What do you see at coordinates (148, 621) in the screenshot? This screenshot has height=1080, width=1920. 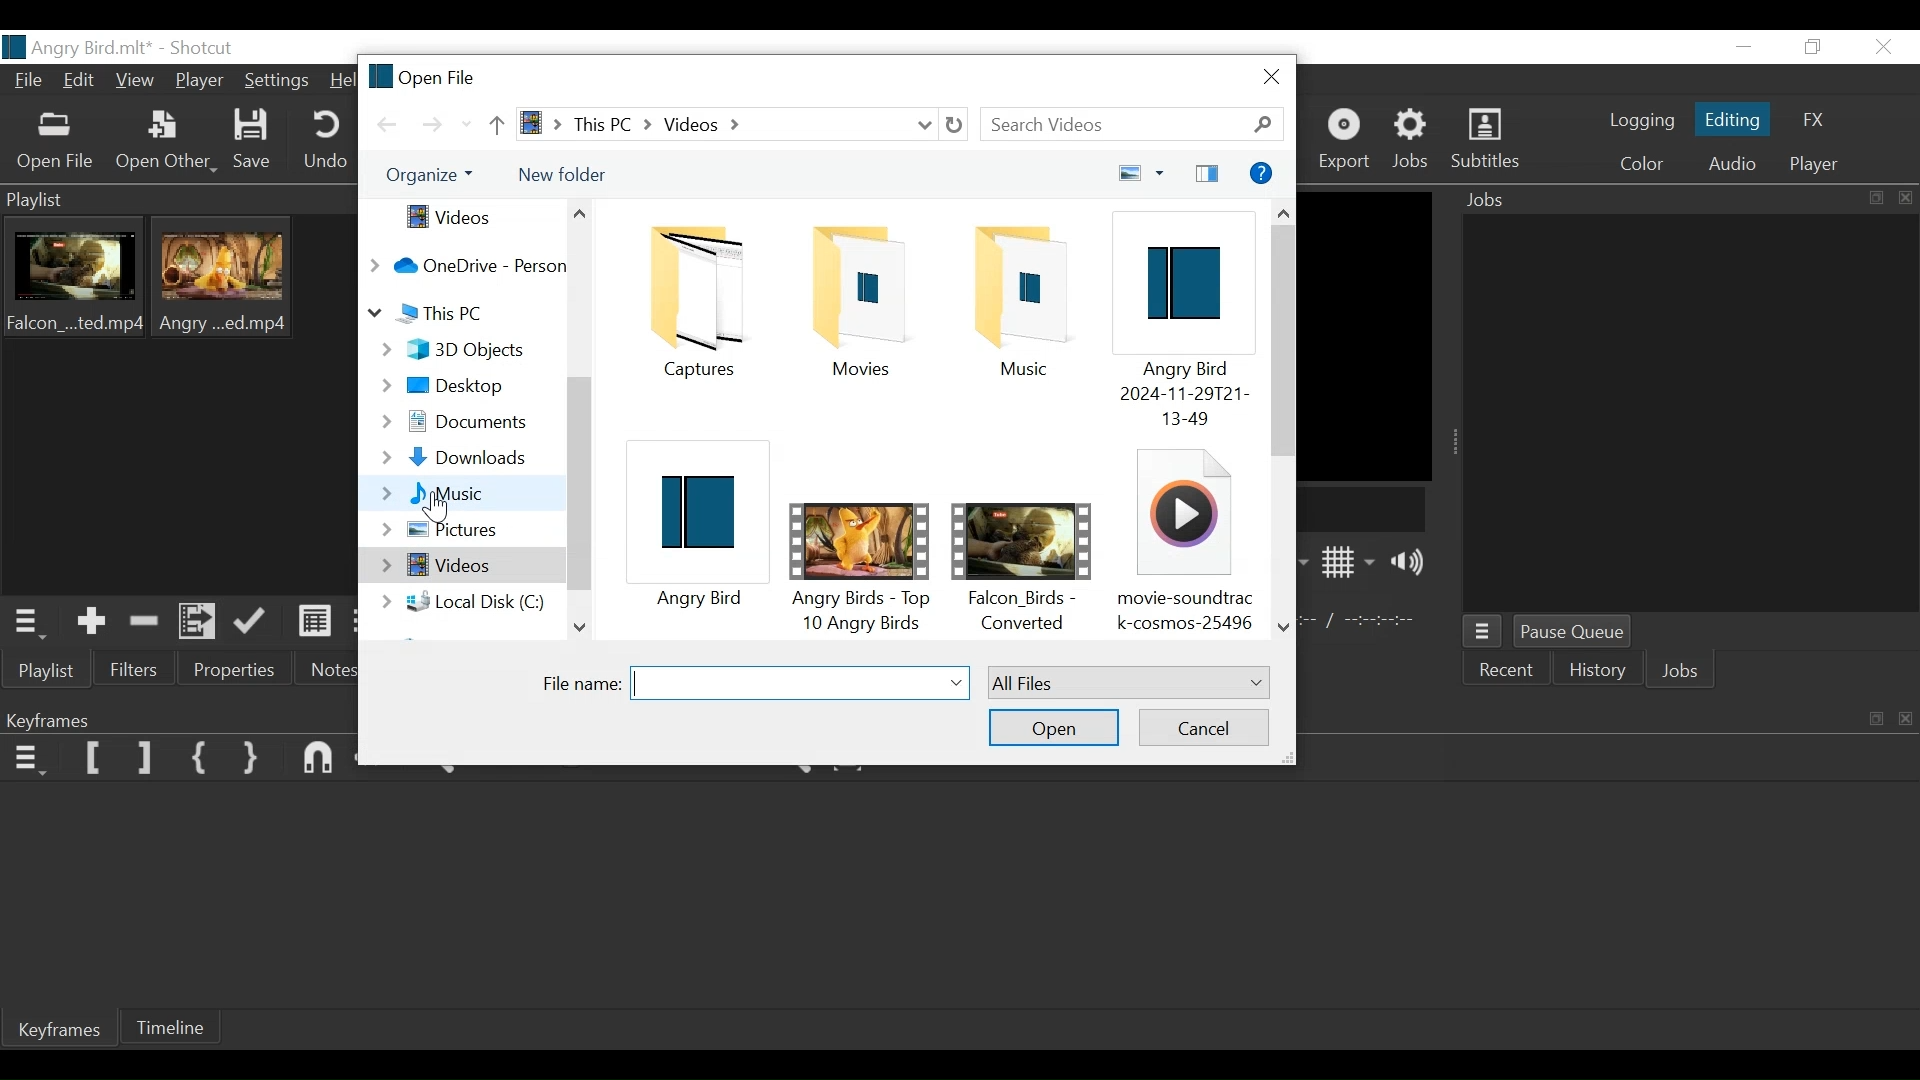 I see `Remove cut` at bounding box center [148, 621].